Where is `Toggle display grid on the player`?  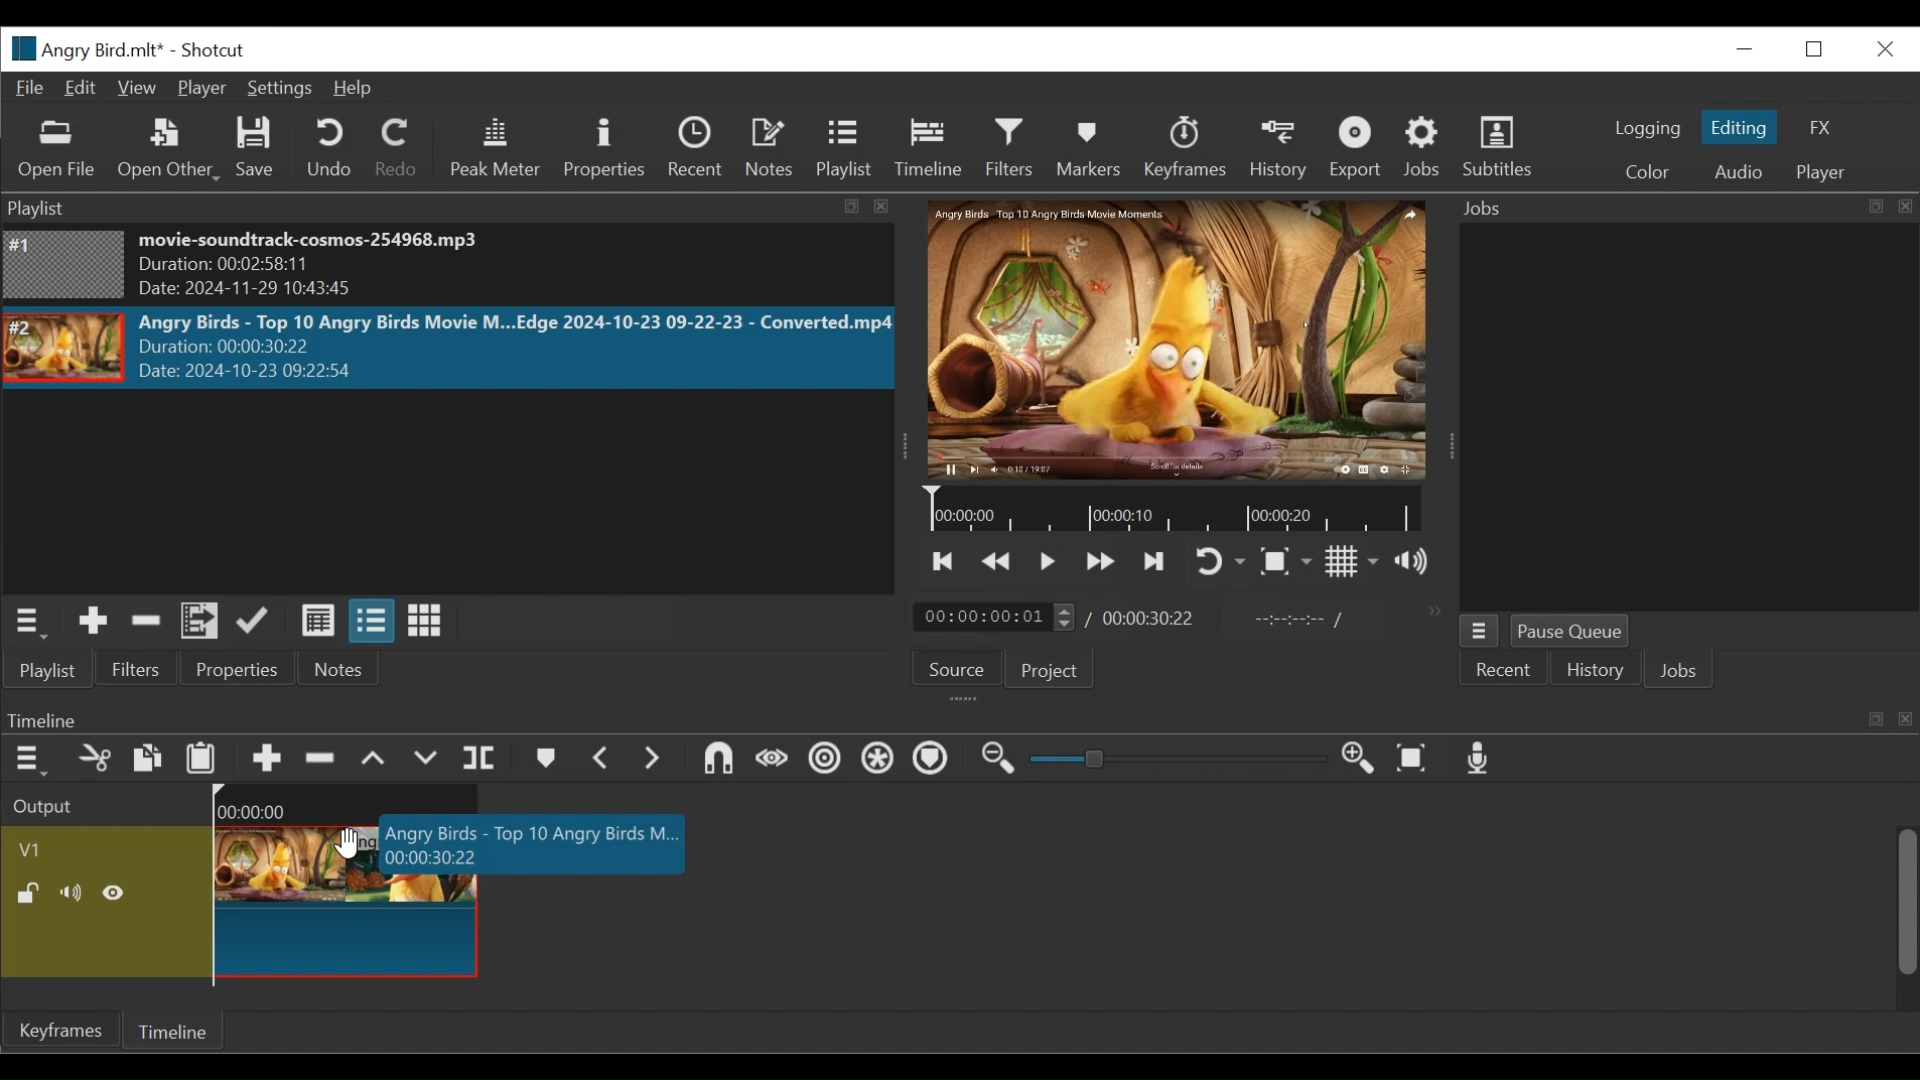
Toggle display grid on the player is located at coordinates (1353, 563).